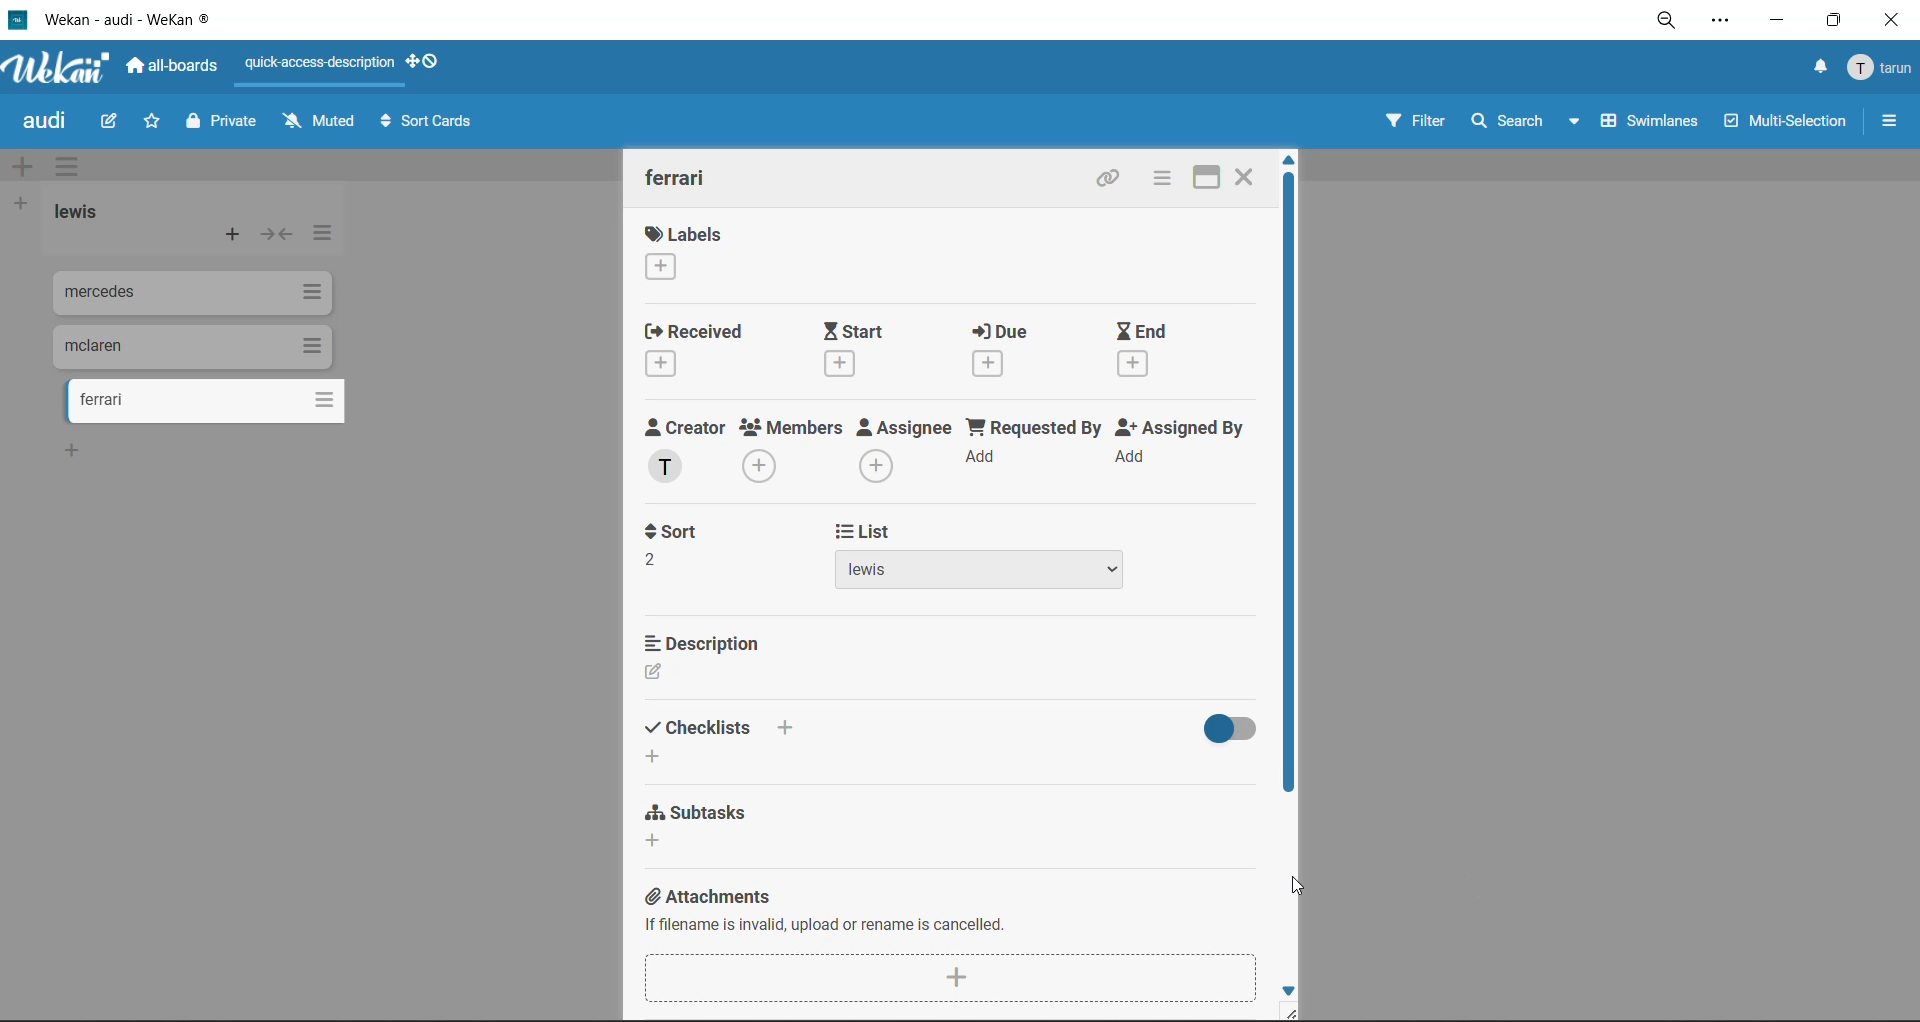  What do you see at coordinates (702, 349) in the screenshot?
I see `recieved` at bounding box center [702, 349].